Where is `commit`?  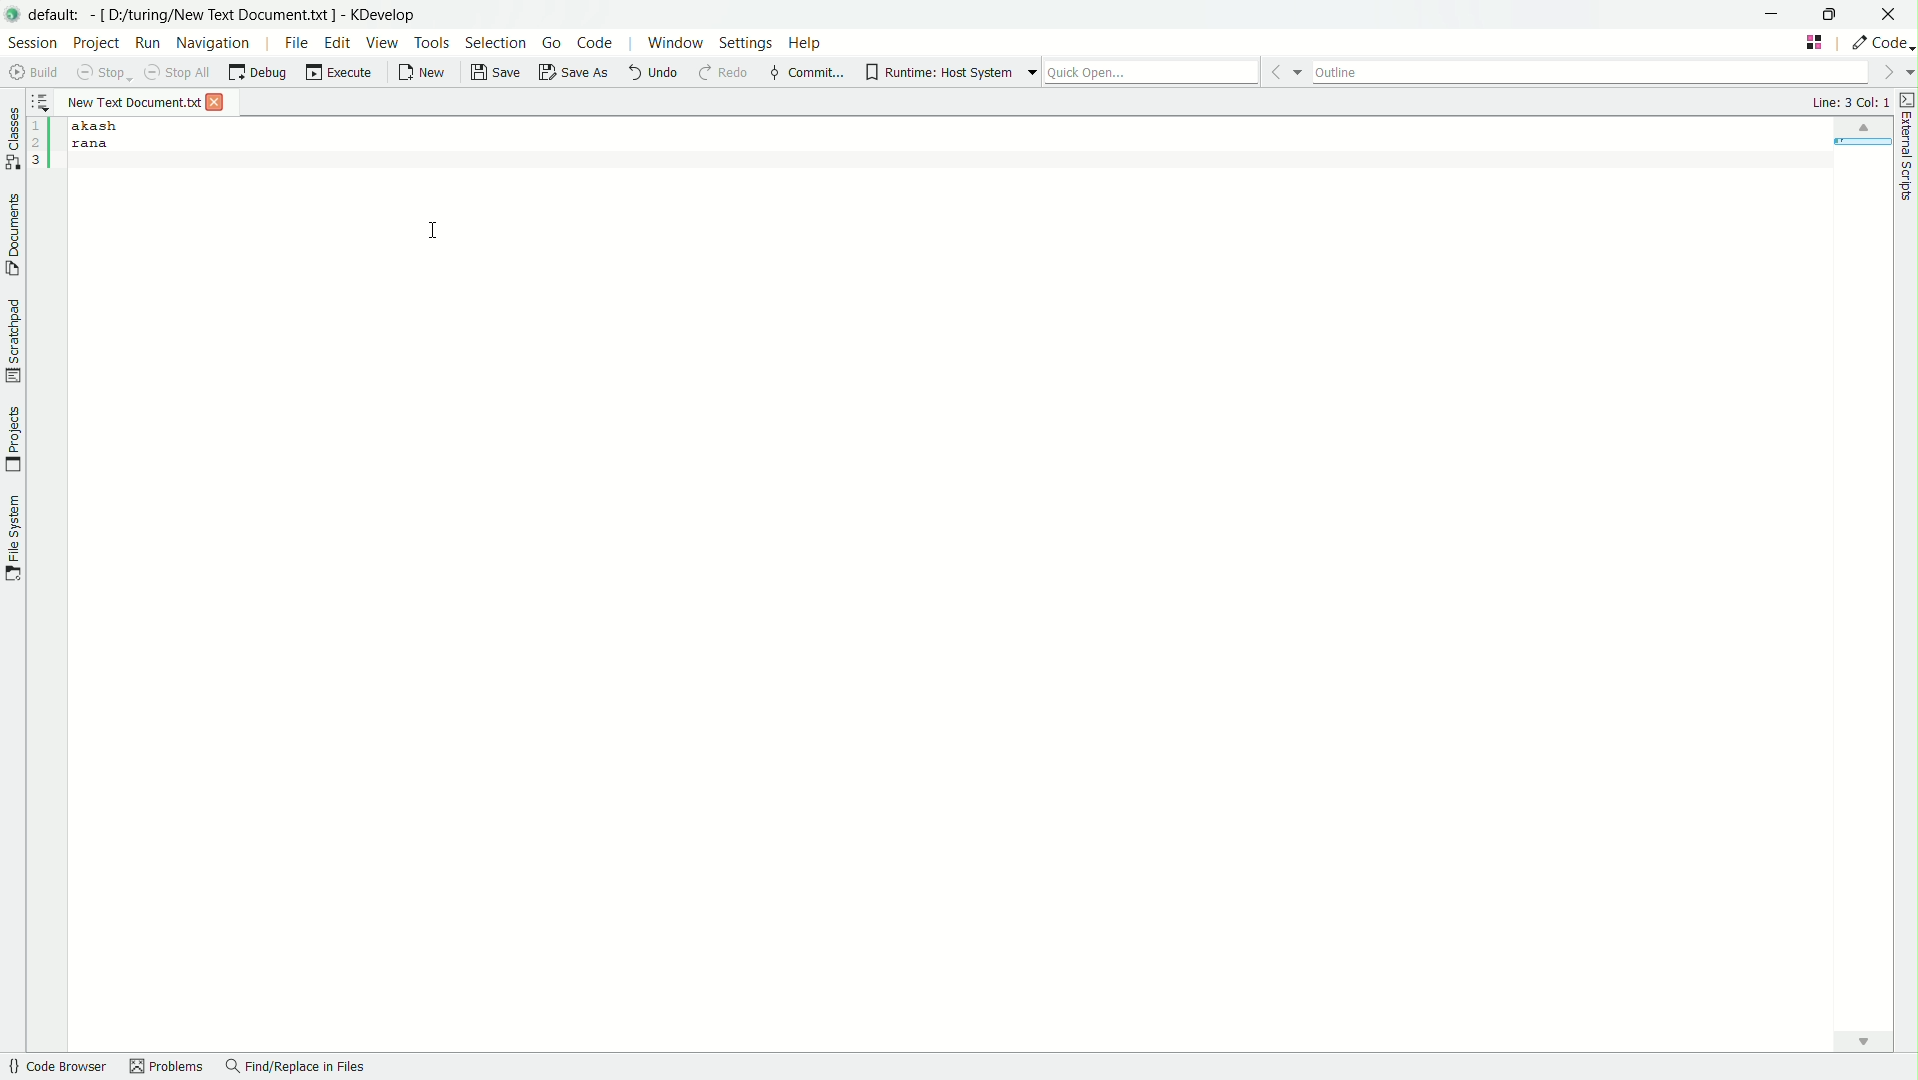 commit is located at coordinates (806, 73).